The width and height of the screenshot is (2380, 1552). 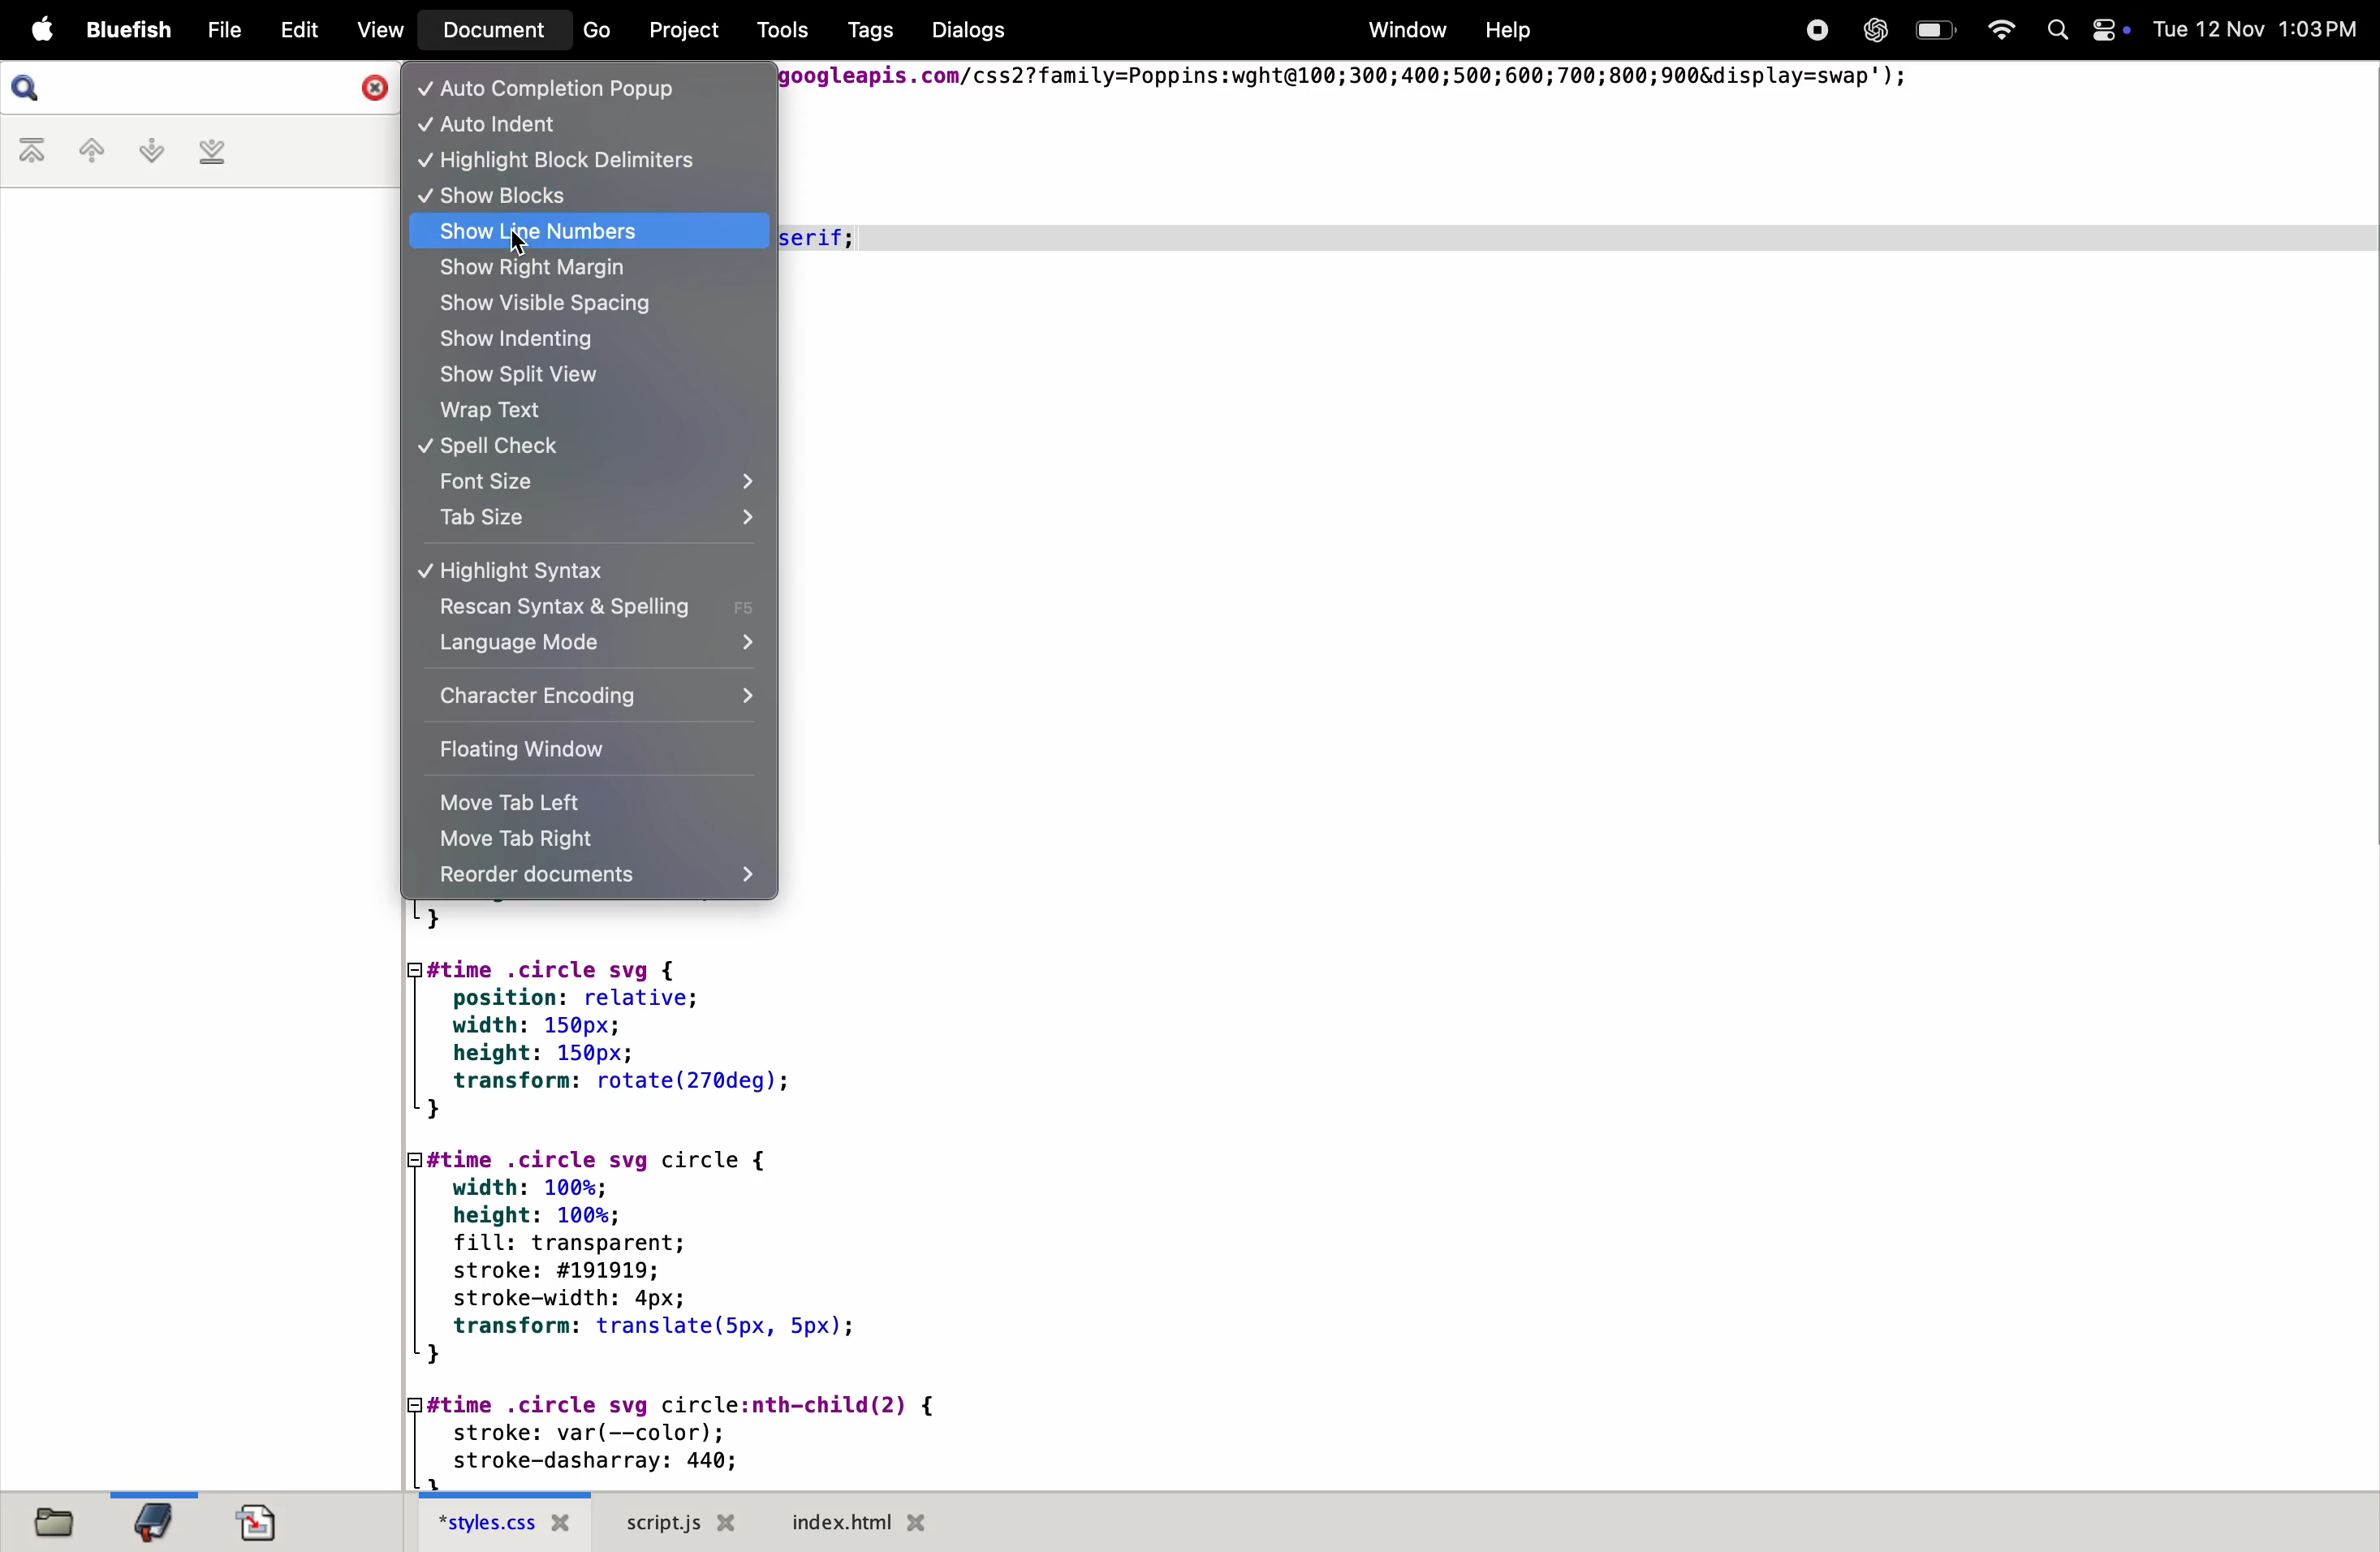 What do you see at coordinates (597, 412) in the screenshot?
I see `wrap text` at bounding box center [597, 412].